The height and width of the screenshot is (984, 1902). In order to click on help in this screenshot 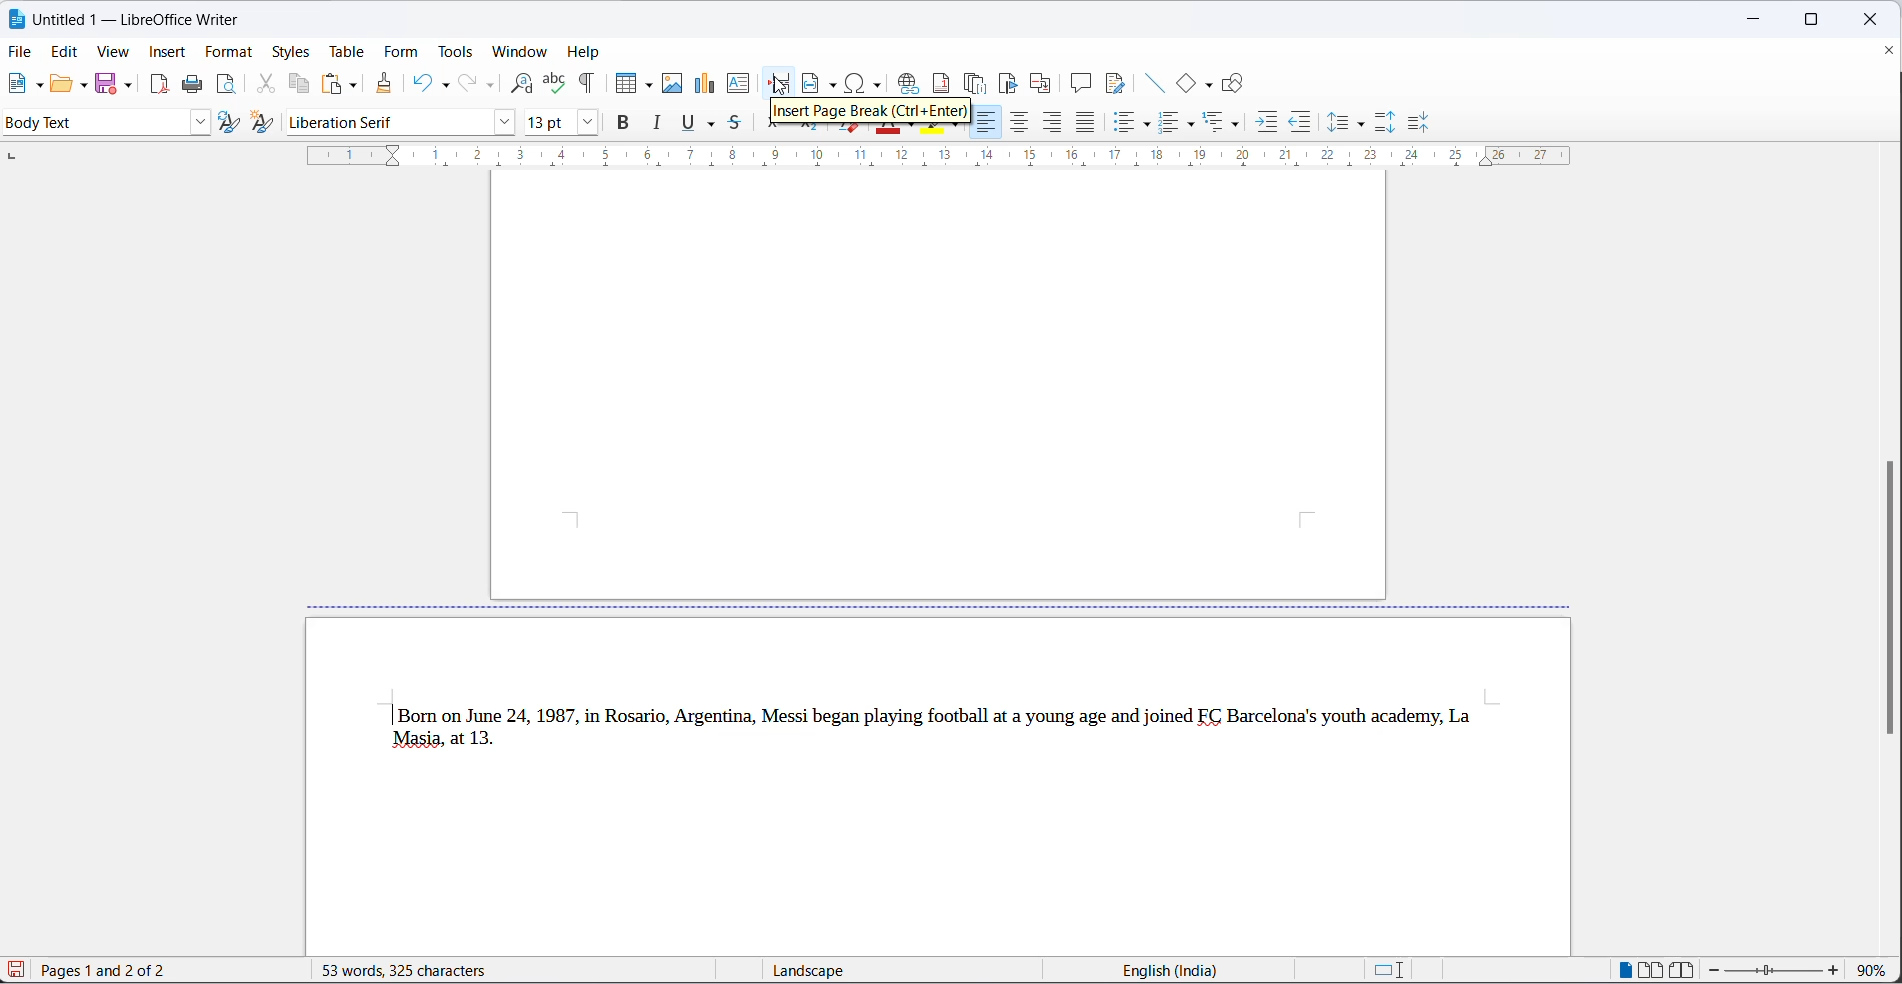, I will do `click(586, 52)`.